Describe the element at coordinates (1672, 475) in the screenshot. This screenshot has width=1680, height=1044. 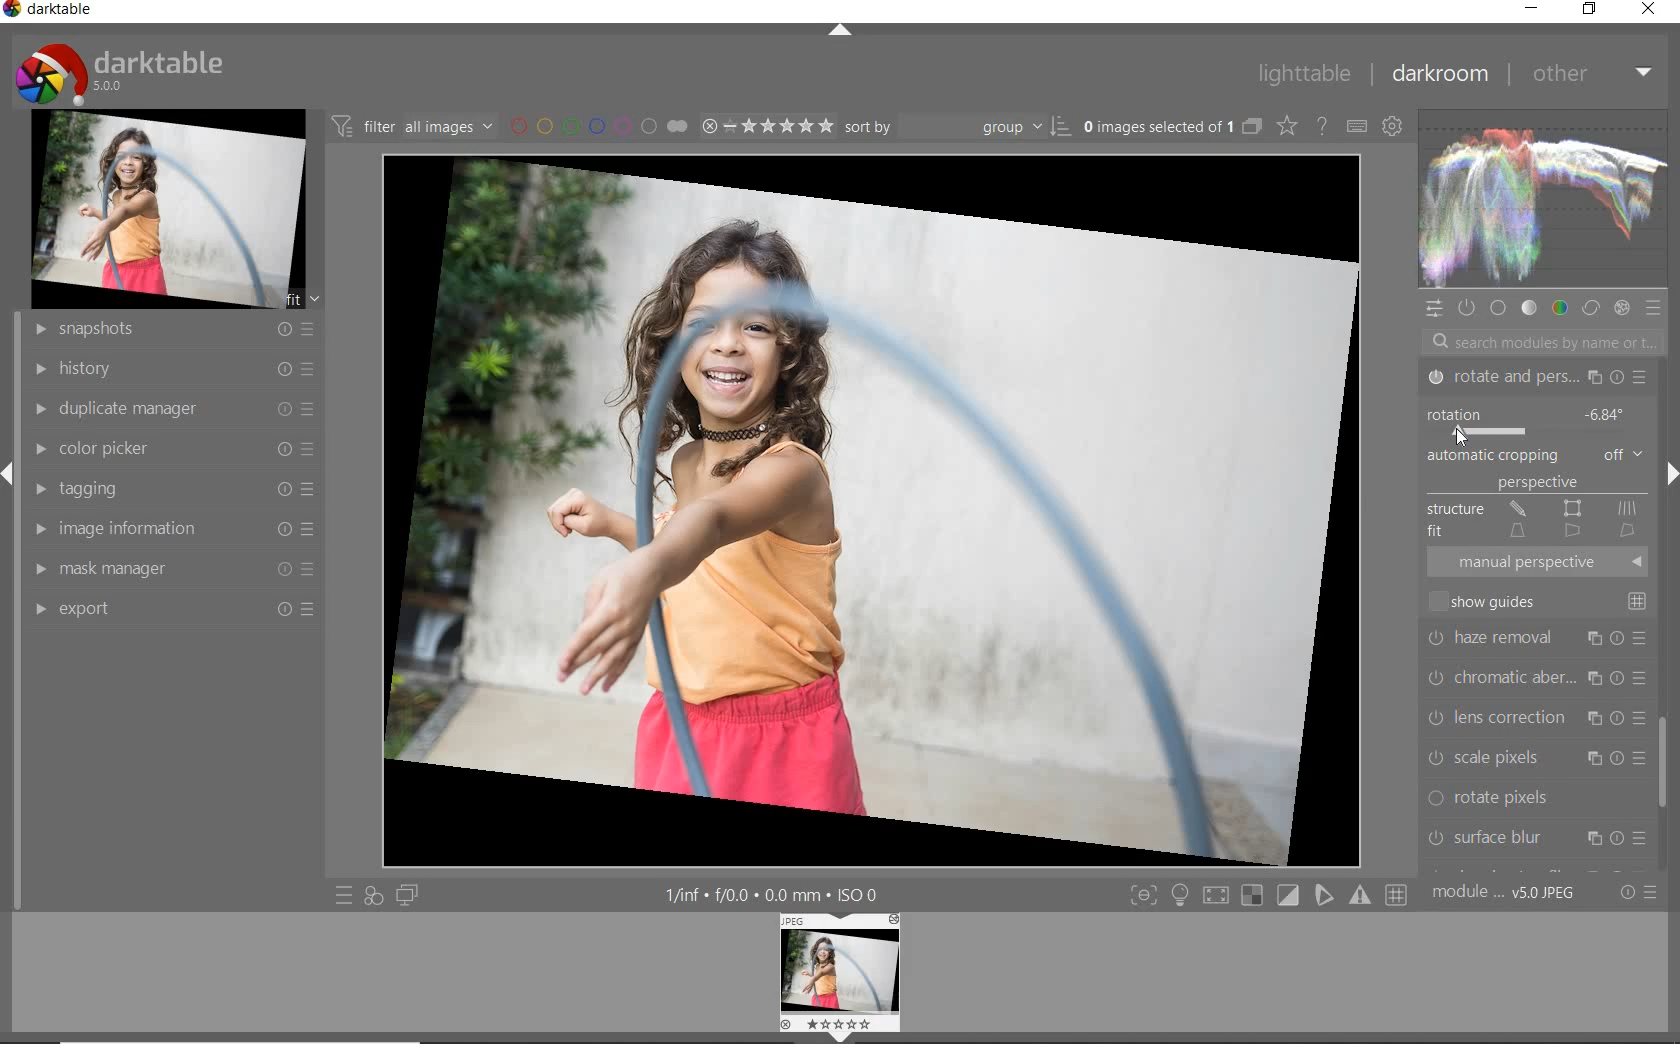
I see `expand/collapse` at that location.